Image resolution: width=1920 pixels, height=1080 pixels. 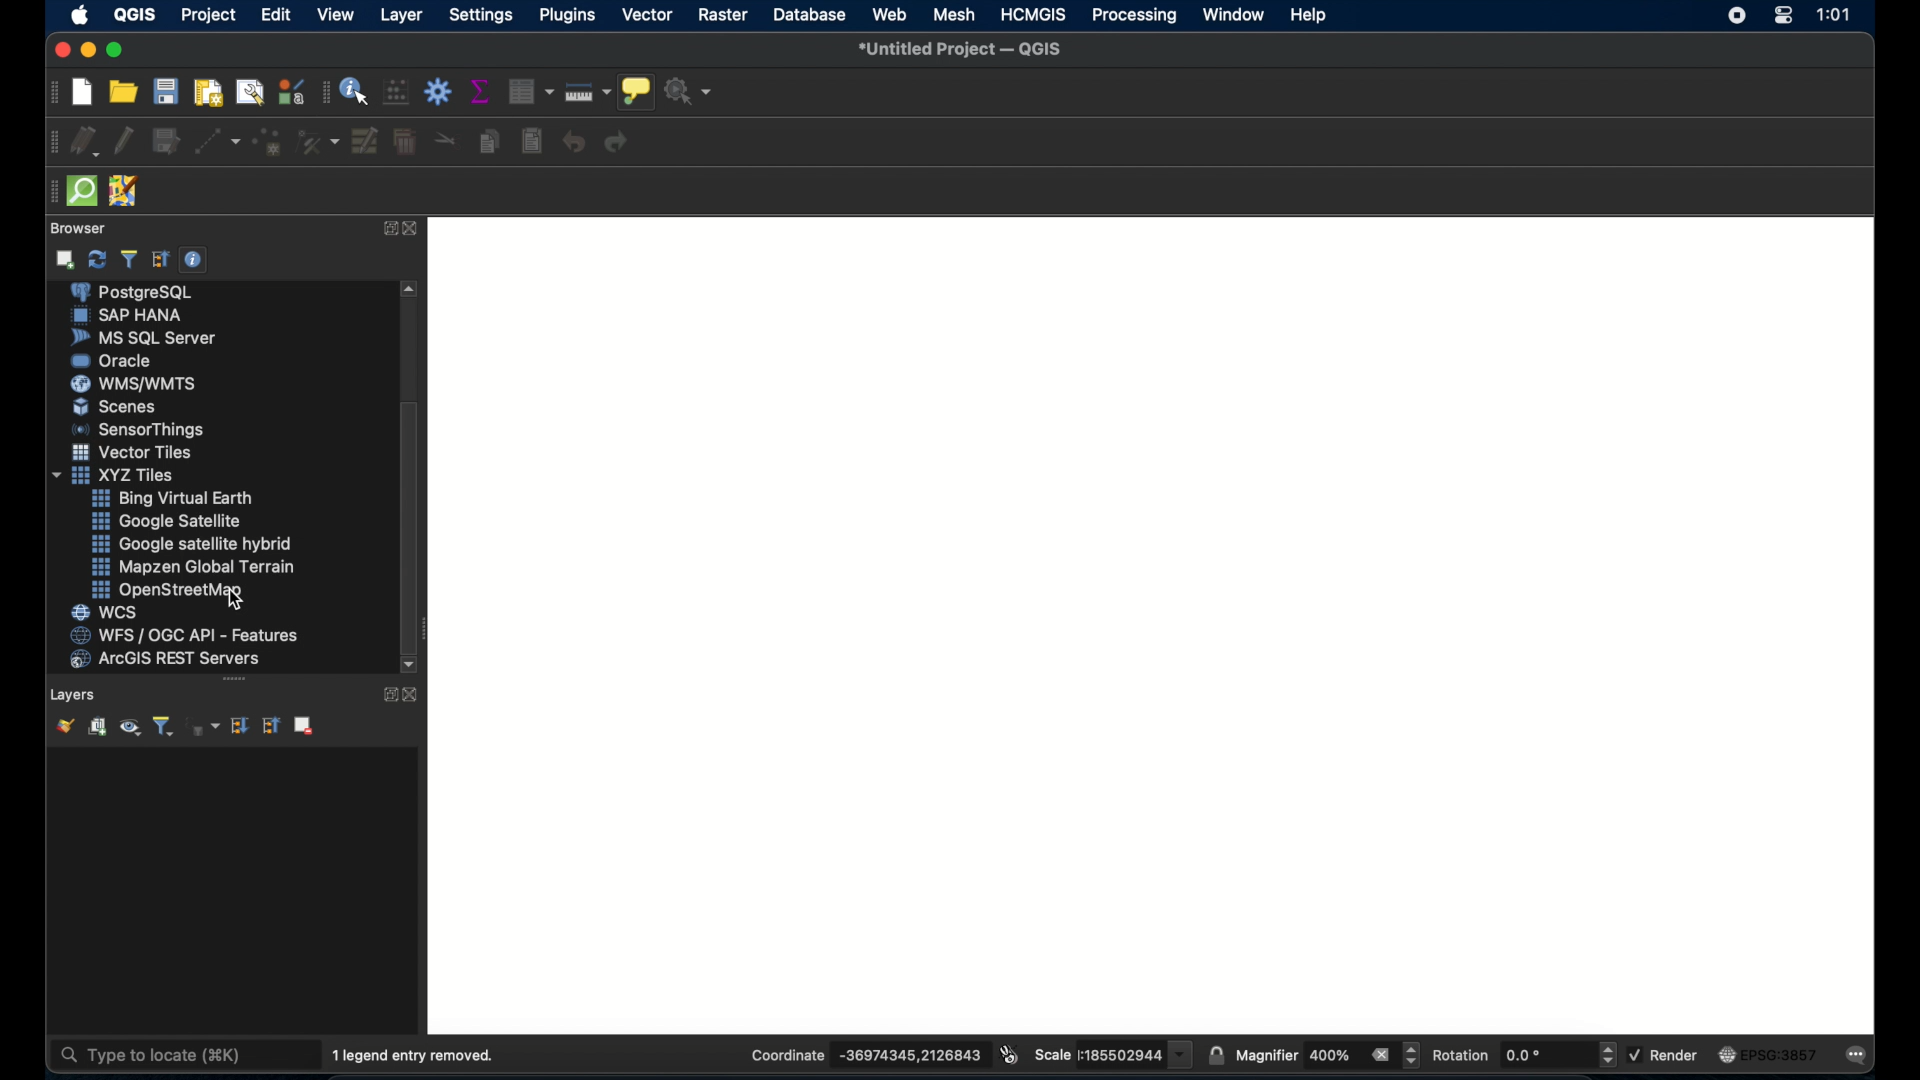 I want to click on drag handle, so click(x=234, y=680).